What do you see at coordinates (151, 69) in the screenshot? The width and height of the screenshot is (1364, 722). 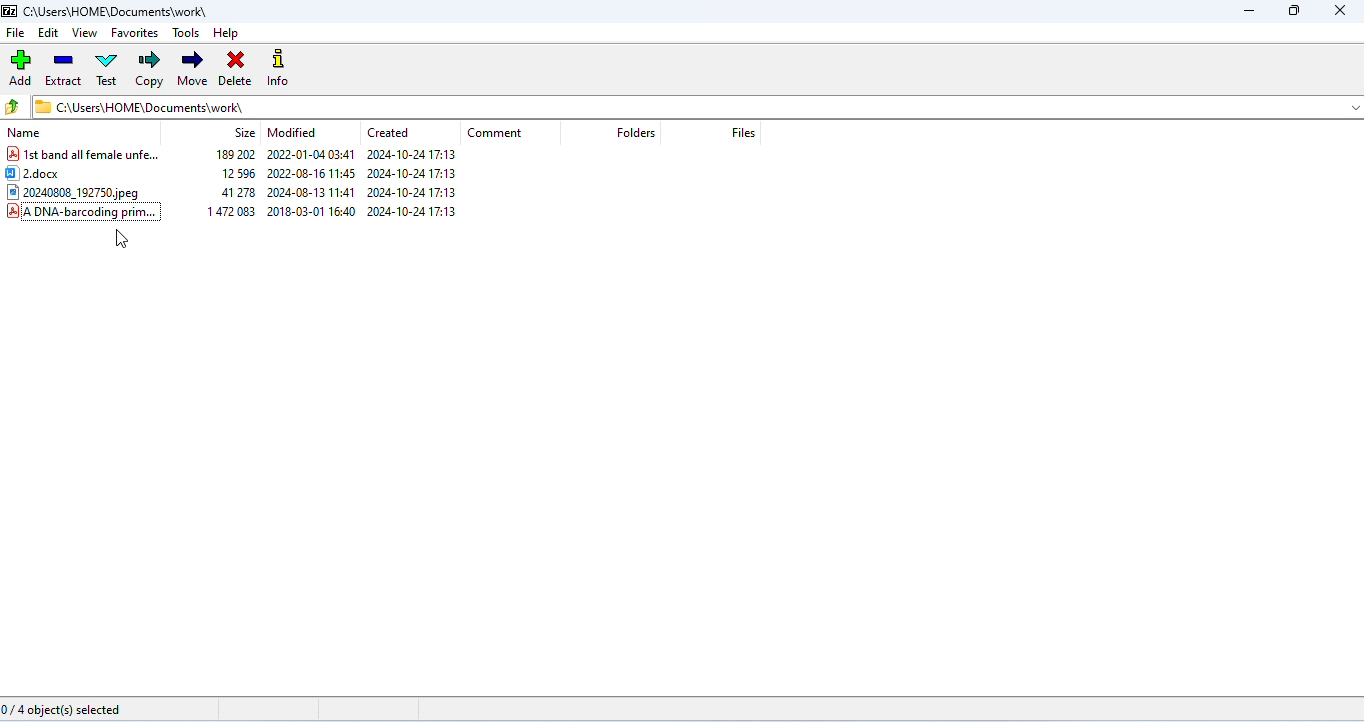 I see `copy` at bounding box center [151, 69].